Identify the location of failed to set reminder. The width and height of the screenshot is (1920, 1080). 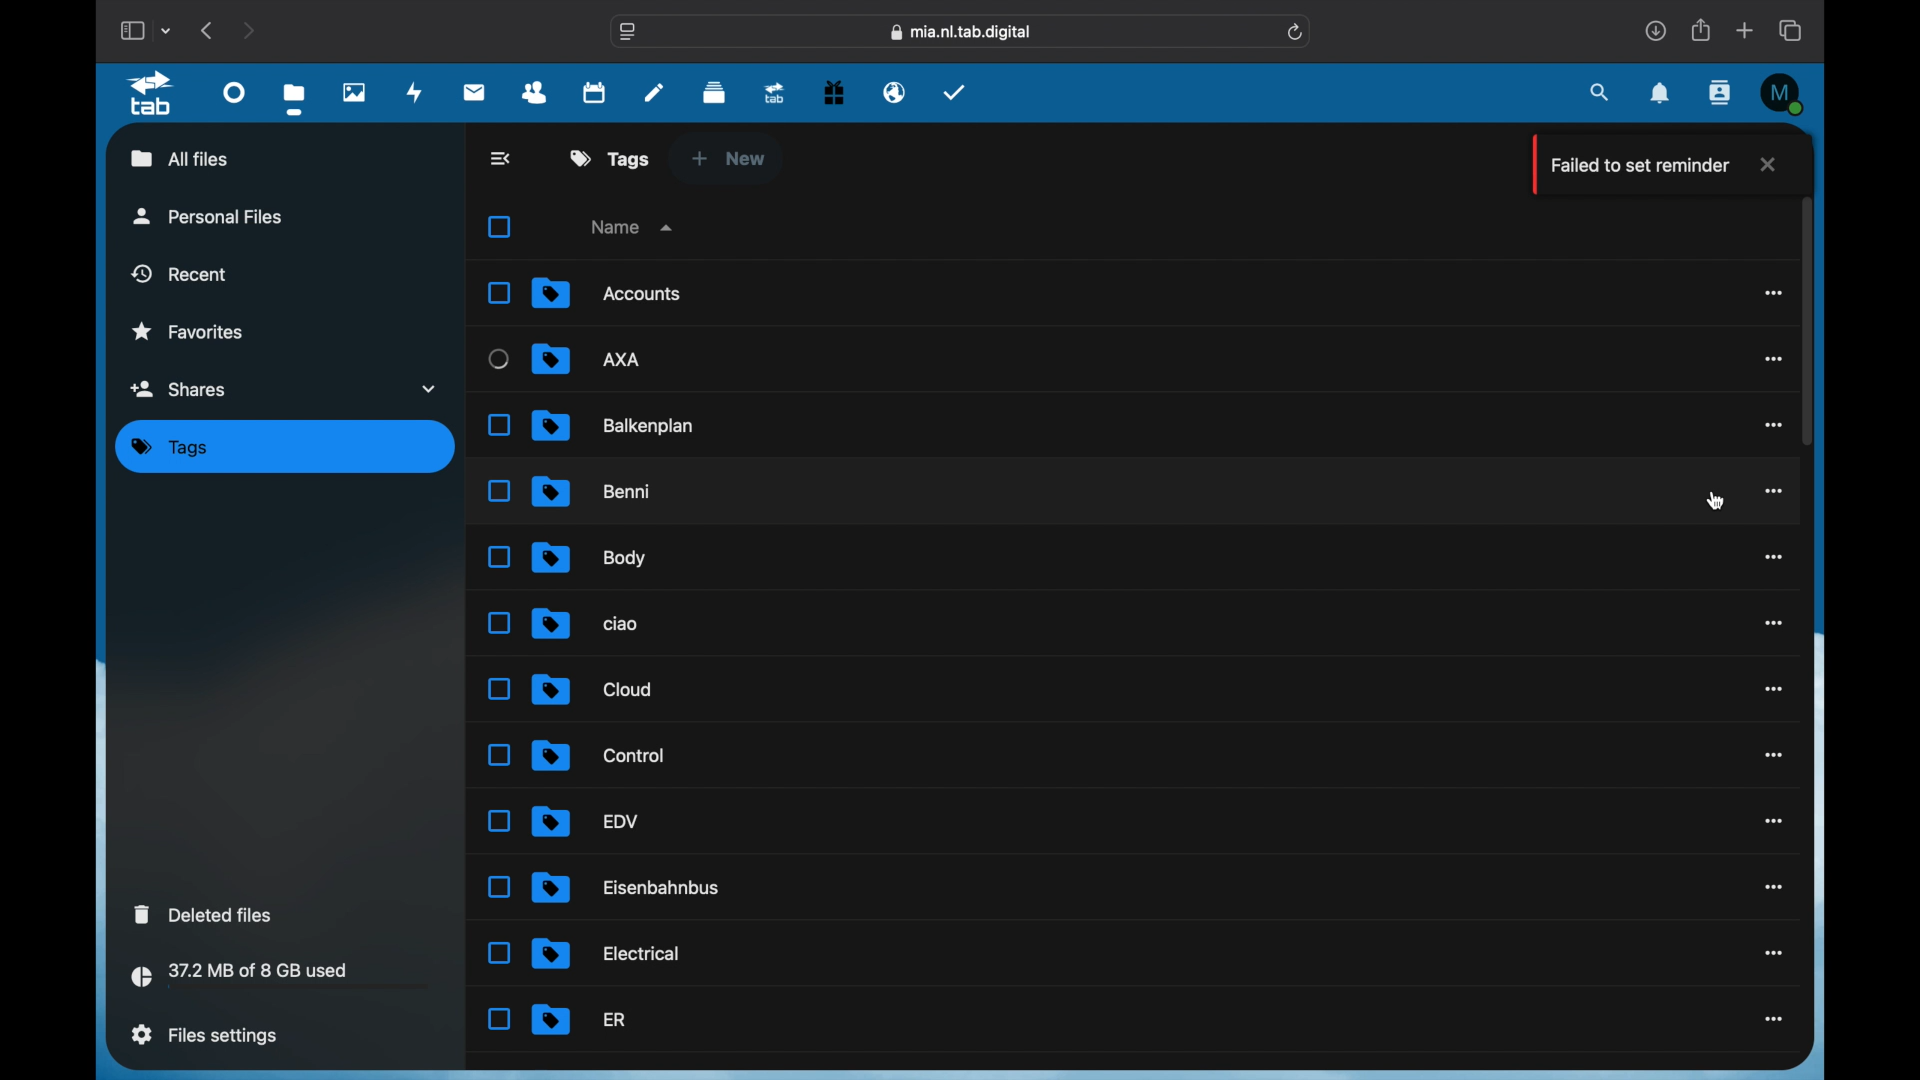
(1634, 165).